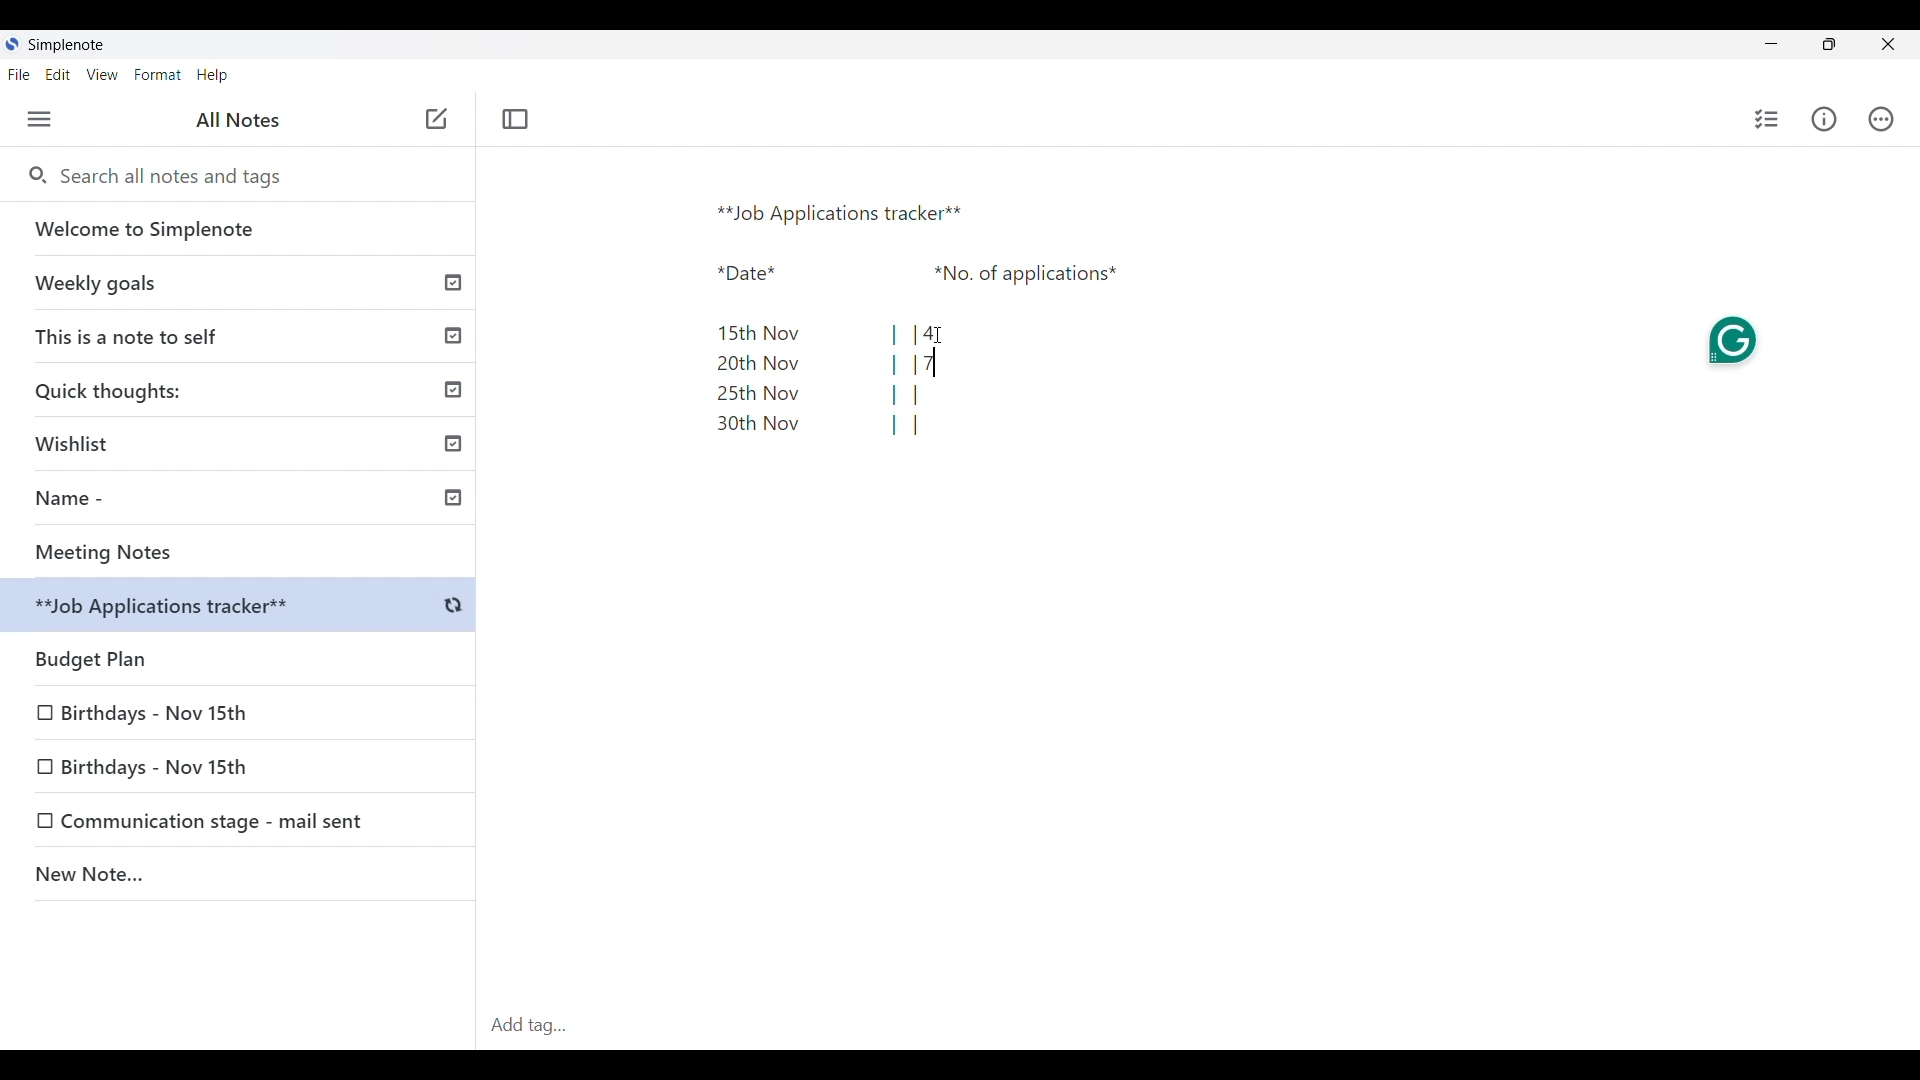 The height and width of the screenshot is (1080, 1920). Describe the element at coordinates (11, 44) in the screenshot. I see `Software logo` at that location.